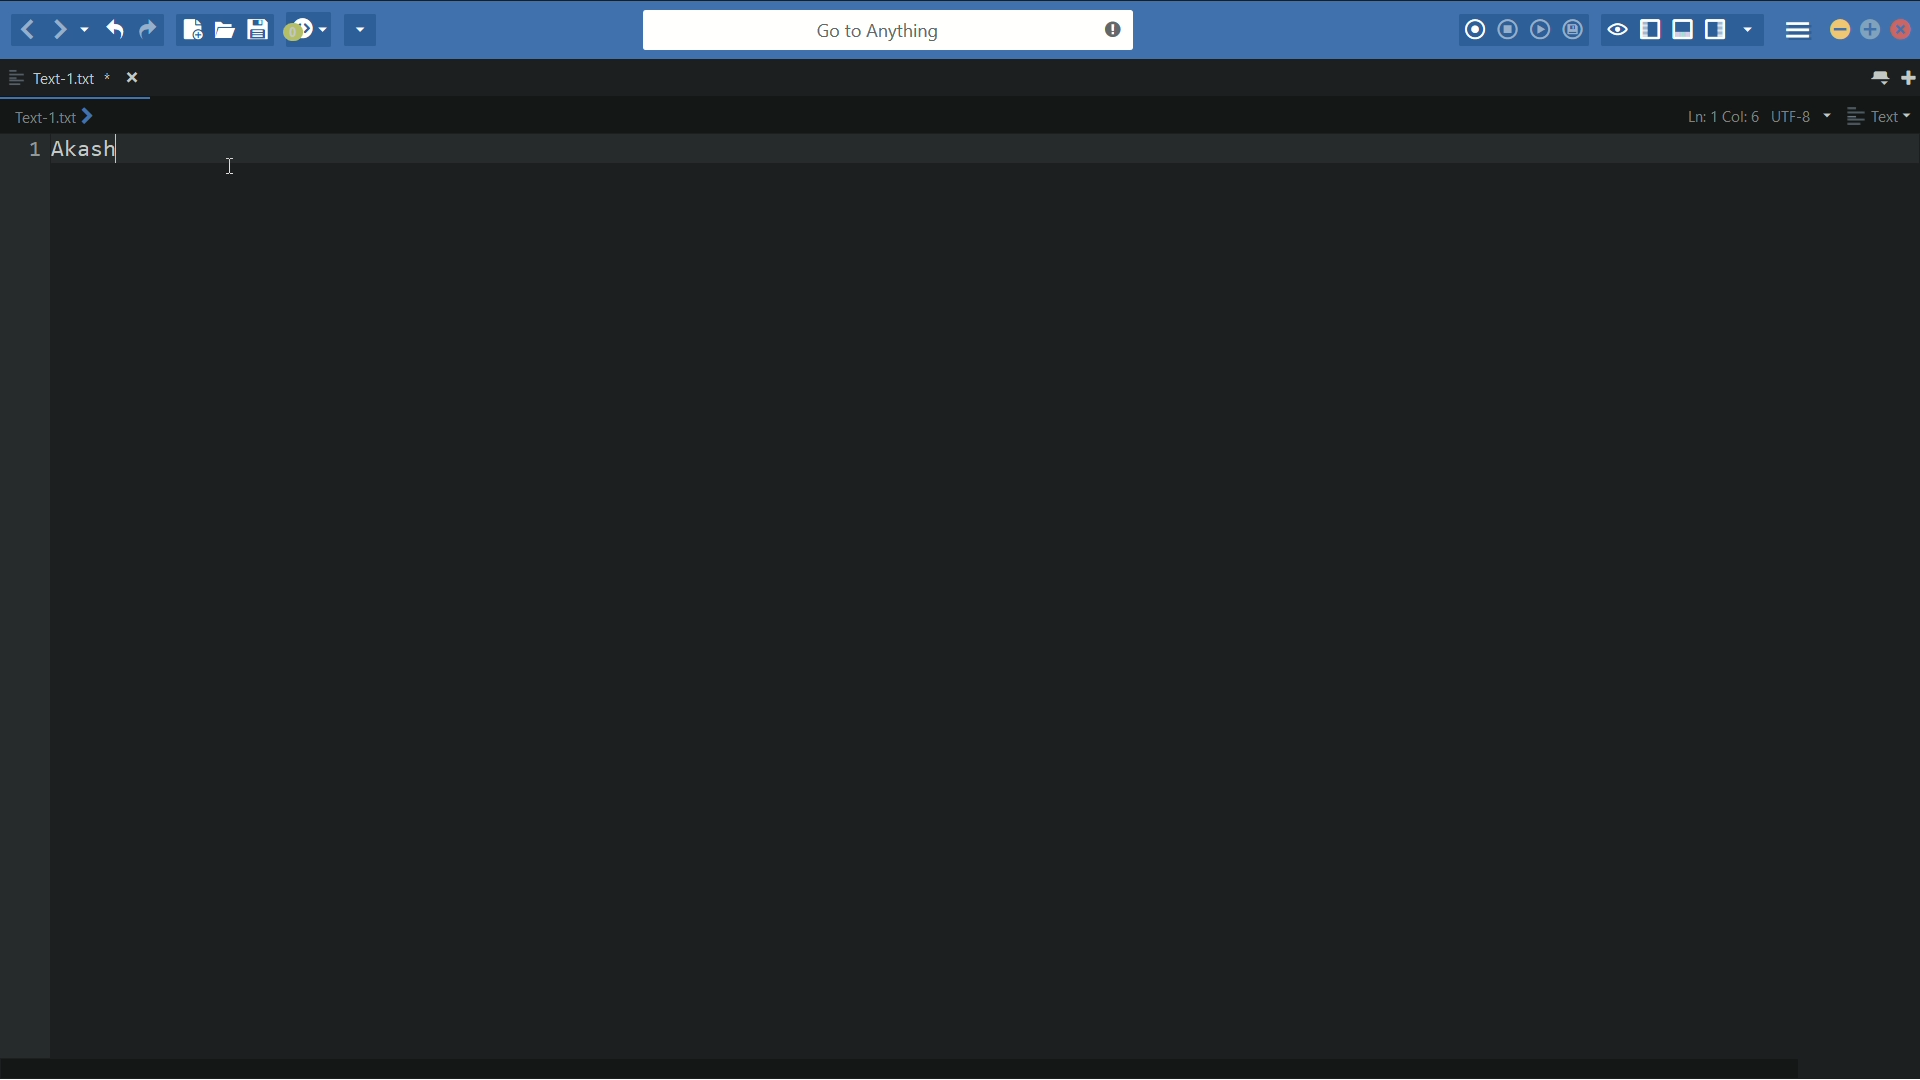  I want to click on maximize, so click(1870, 29).